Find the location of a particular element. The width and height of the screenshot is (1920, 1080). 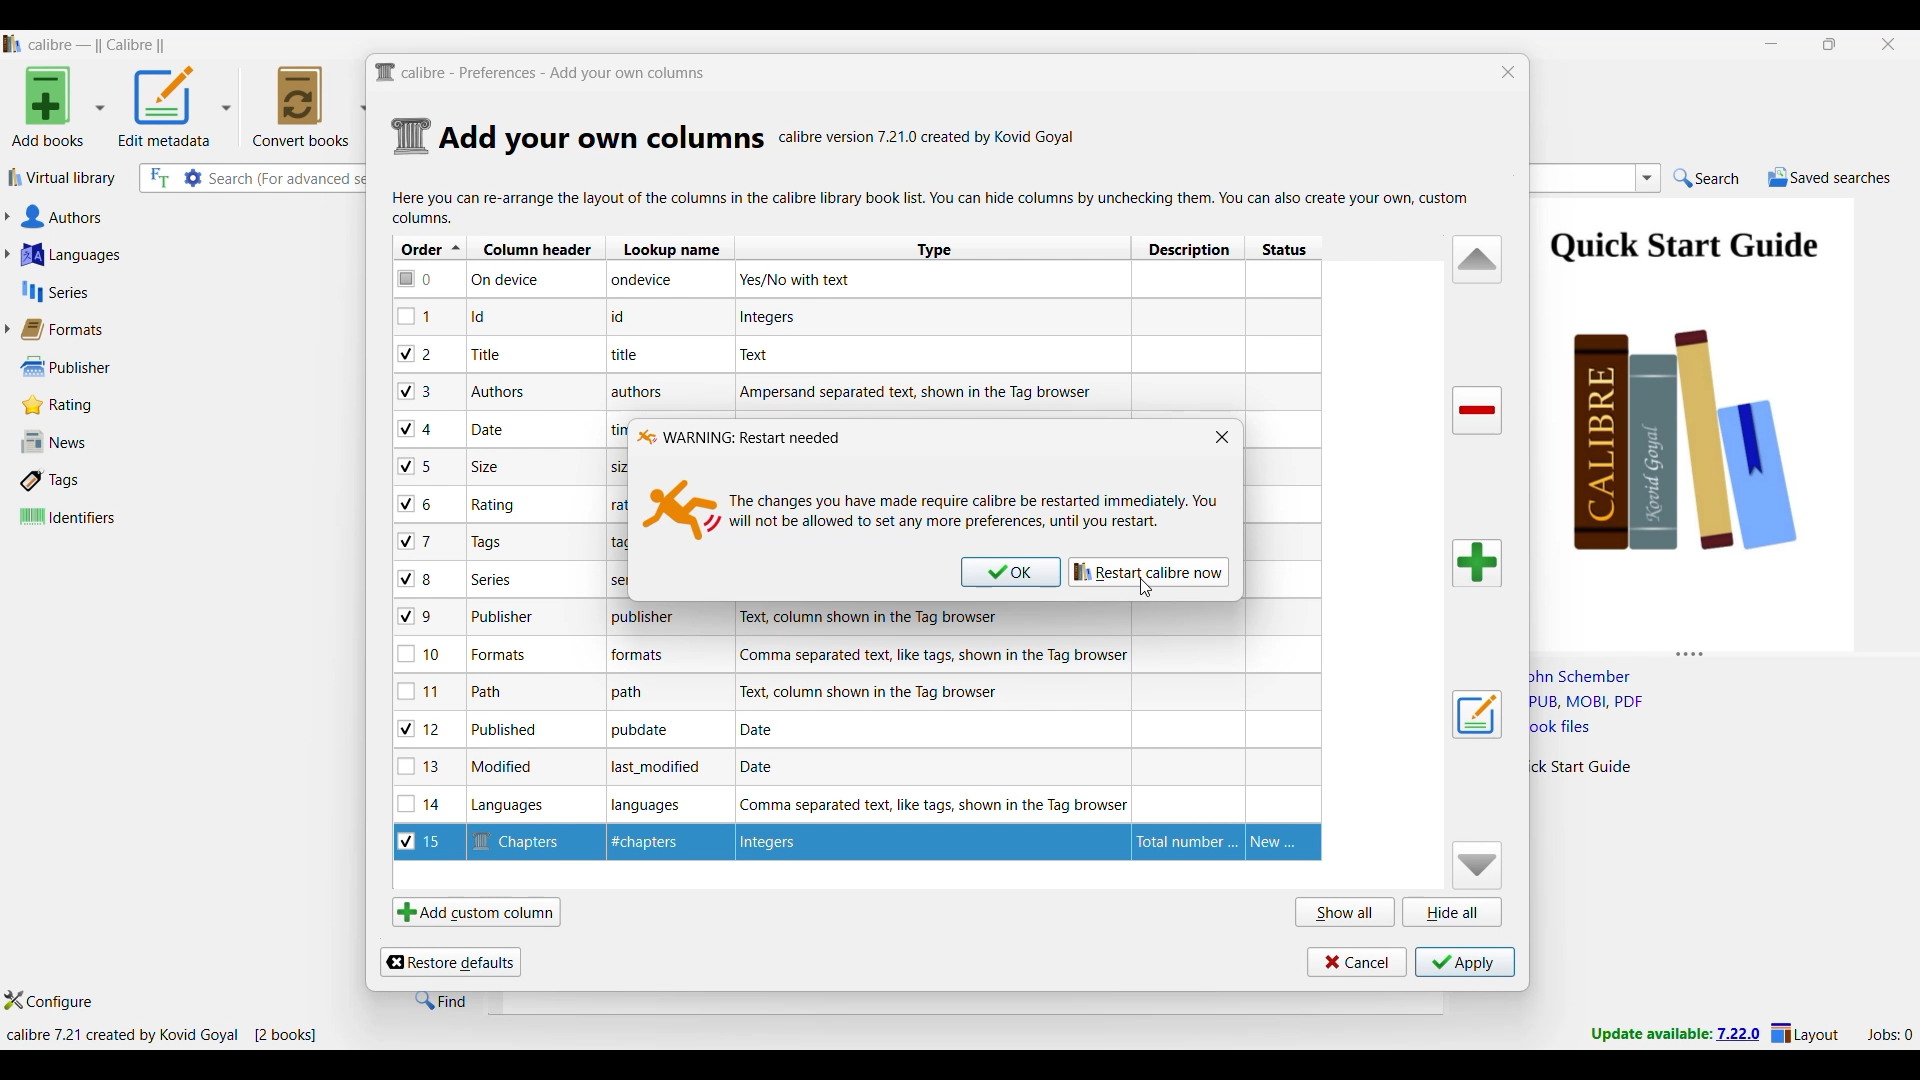

checkbox - 5 is located at coordinates (423, 465).